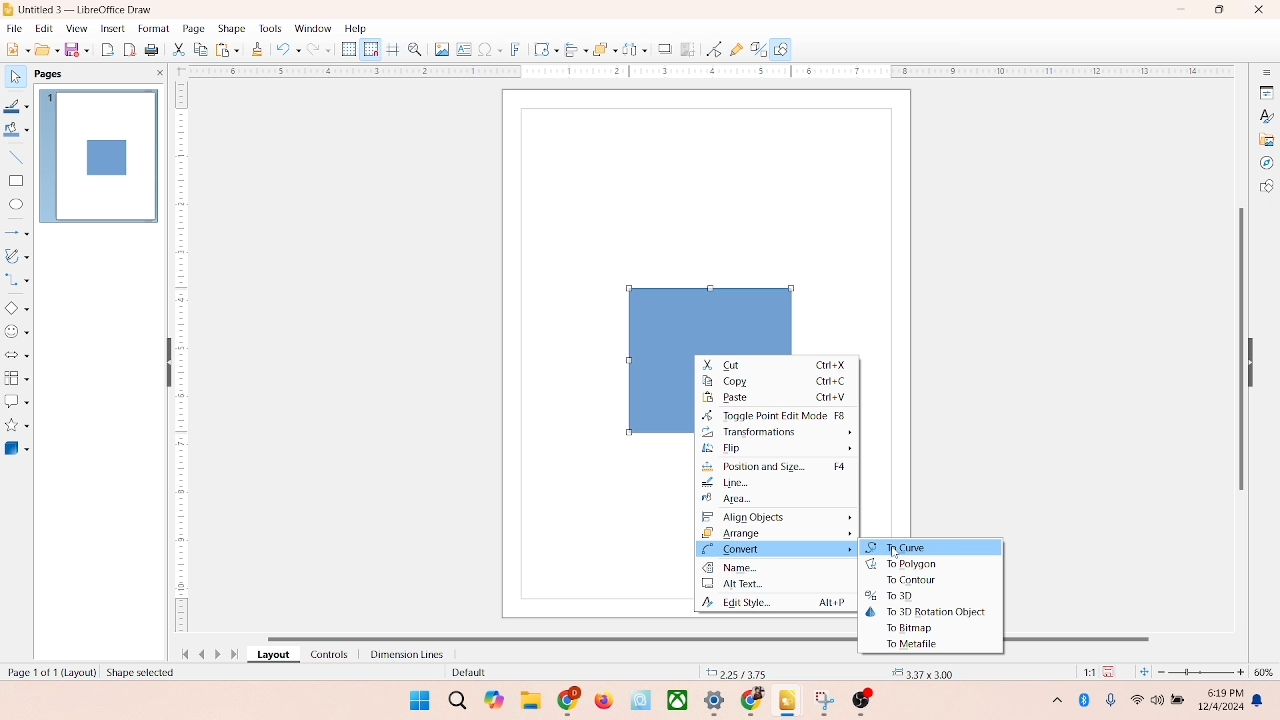 The image size is (1280, 720). I want to click on gluepoint function, so click(735, 50).